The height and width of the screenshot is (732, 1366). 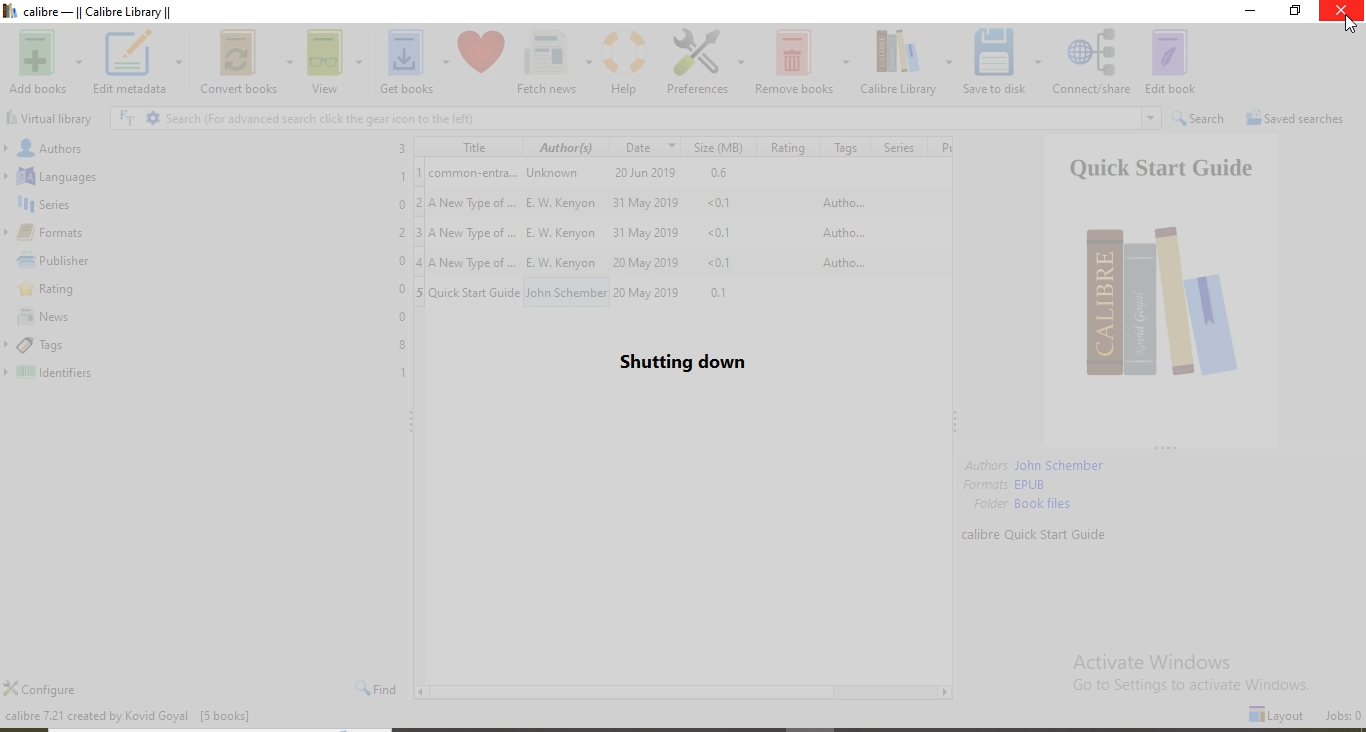 I want to click on Date, so click(x=652, y=146).